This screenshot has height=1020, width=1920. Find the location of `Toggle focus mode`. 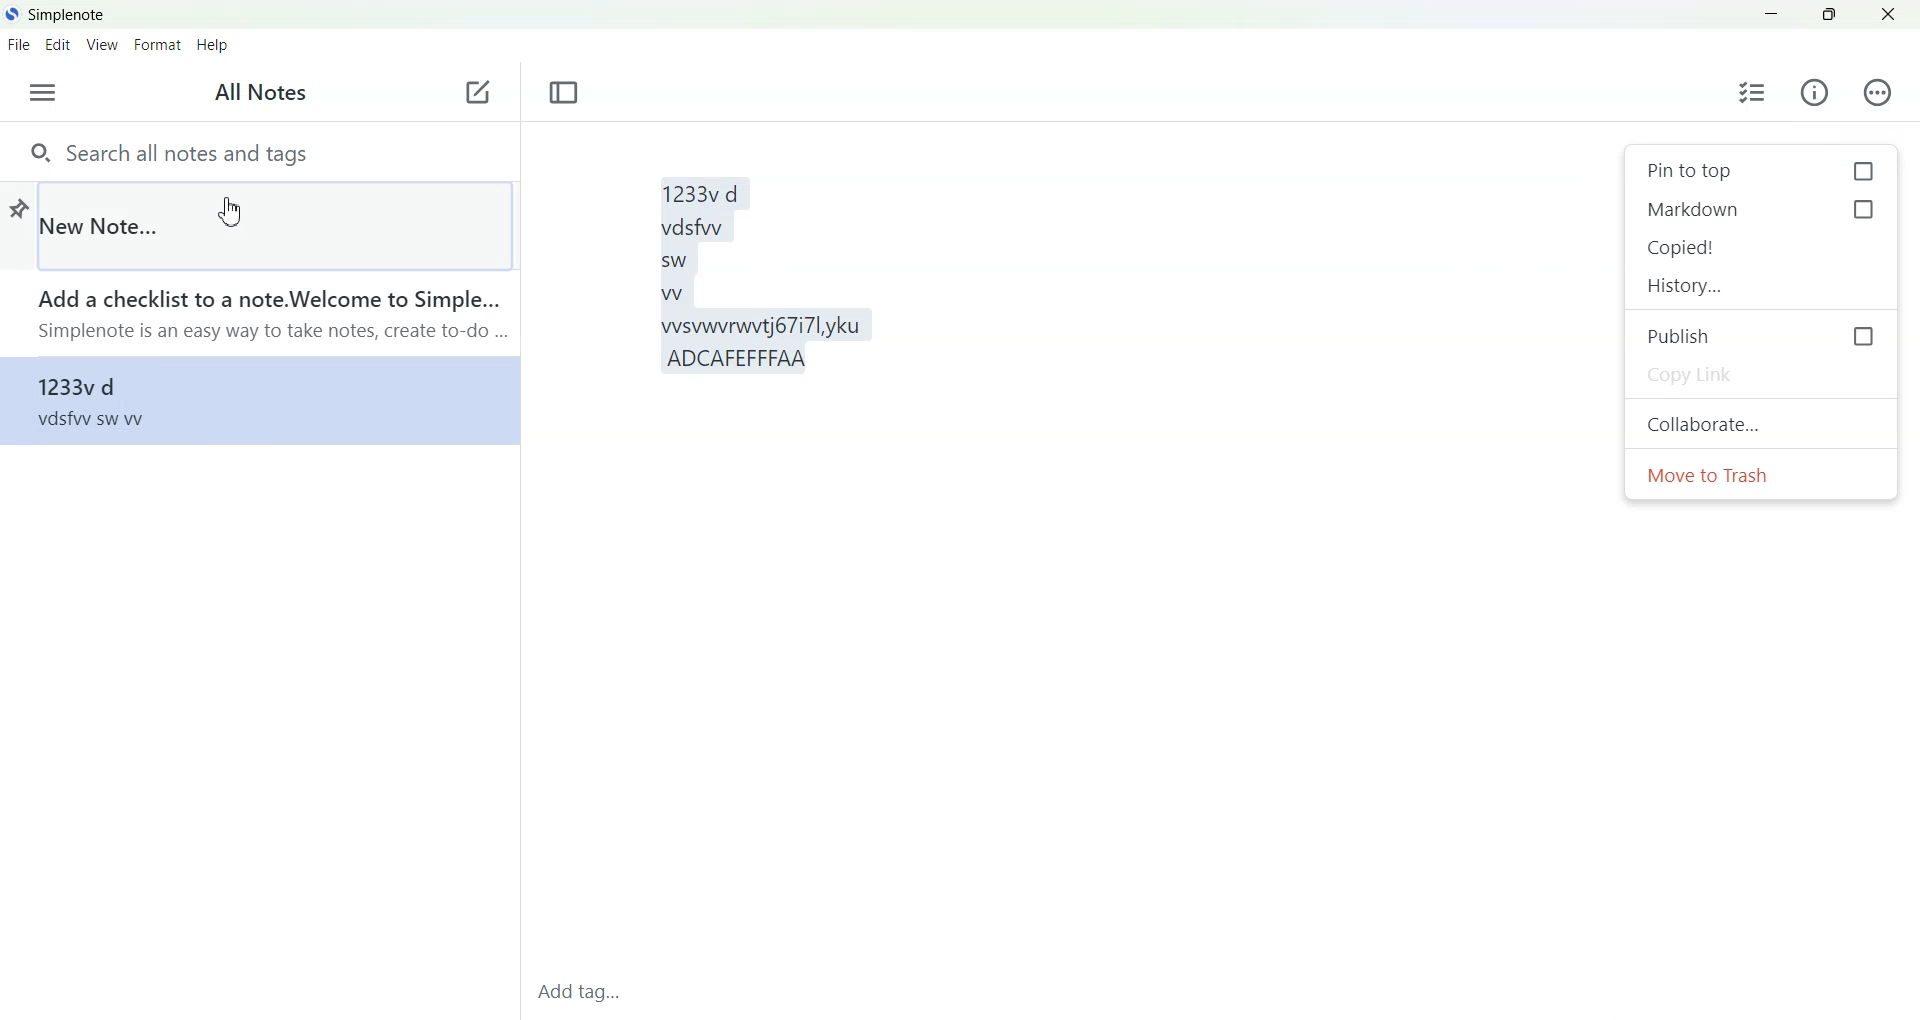

Toggle focus mode is located at coordinates (565, 93).